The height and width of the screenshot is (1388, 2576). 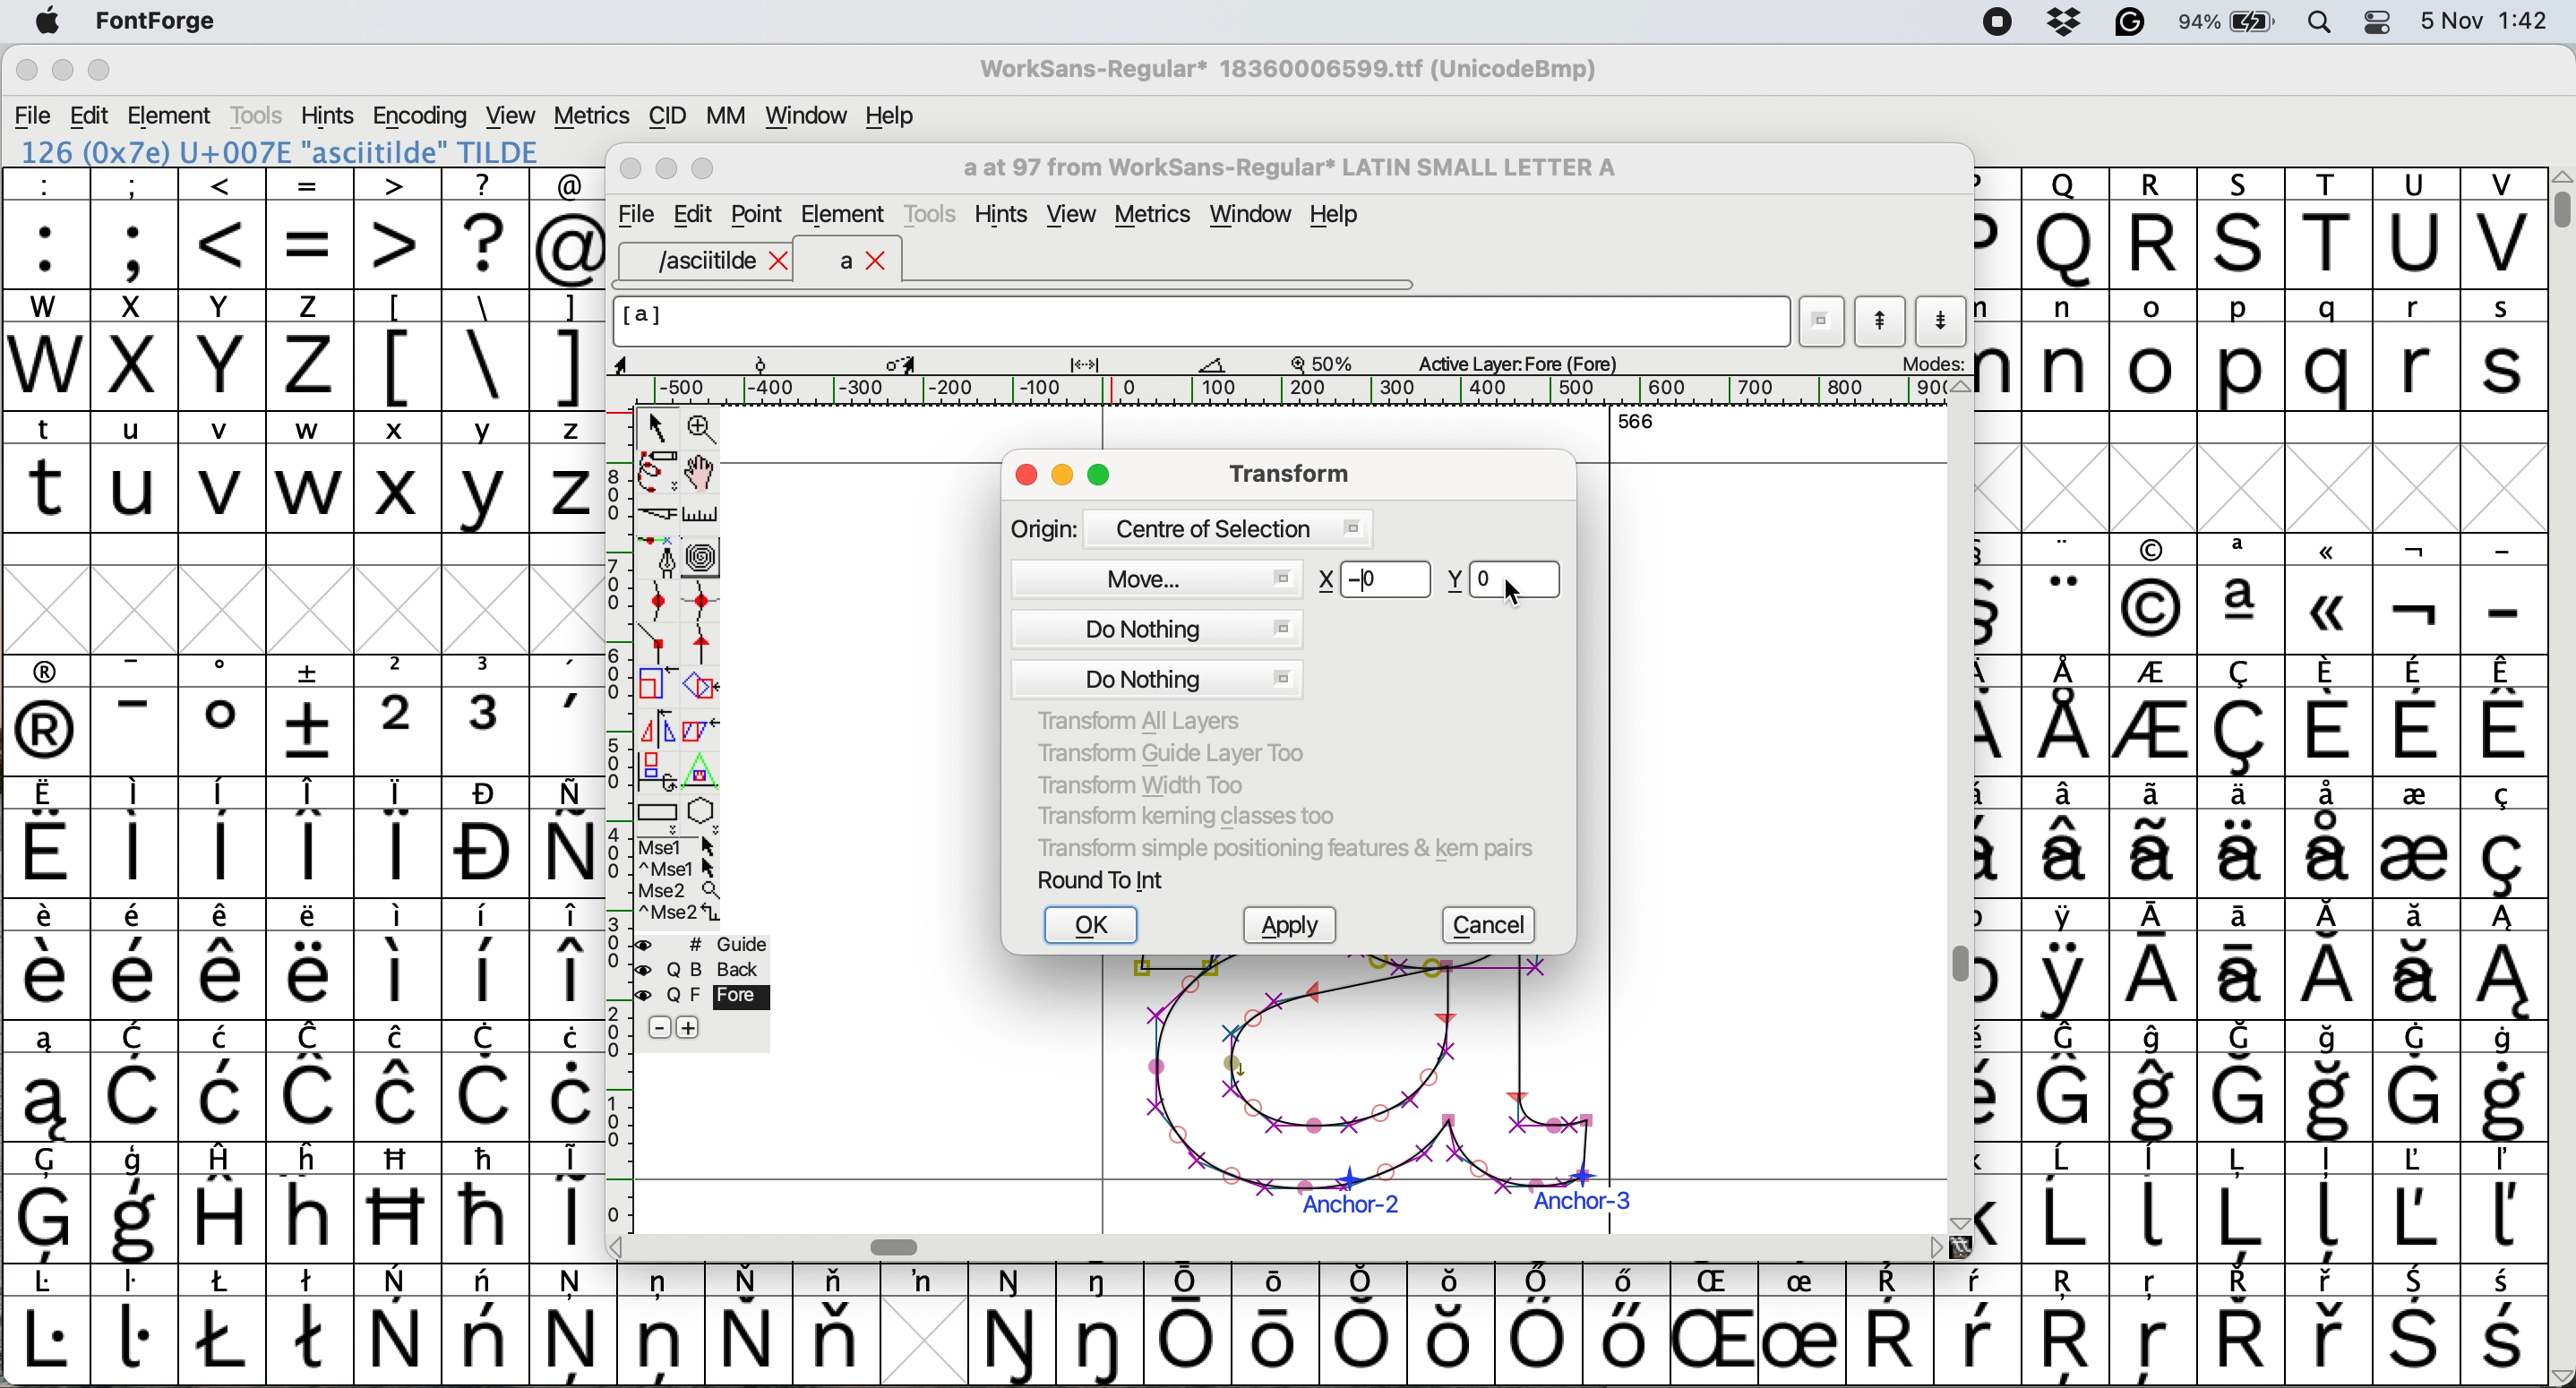 What do you see at coordinates (313, 715) in the screenshot?
I see `symbol` at bounding box center [313, 715].